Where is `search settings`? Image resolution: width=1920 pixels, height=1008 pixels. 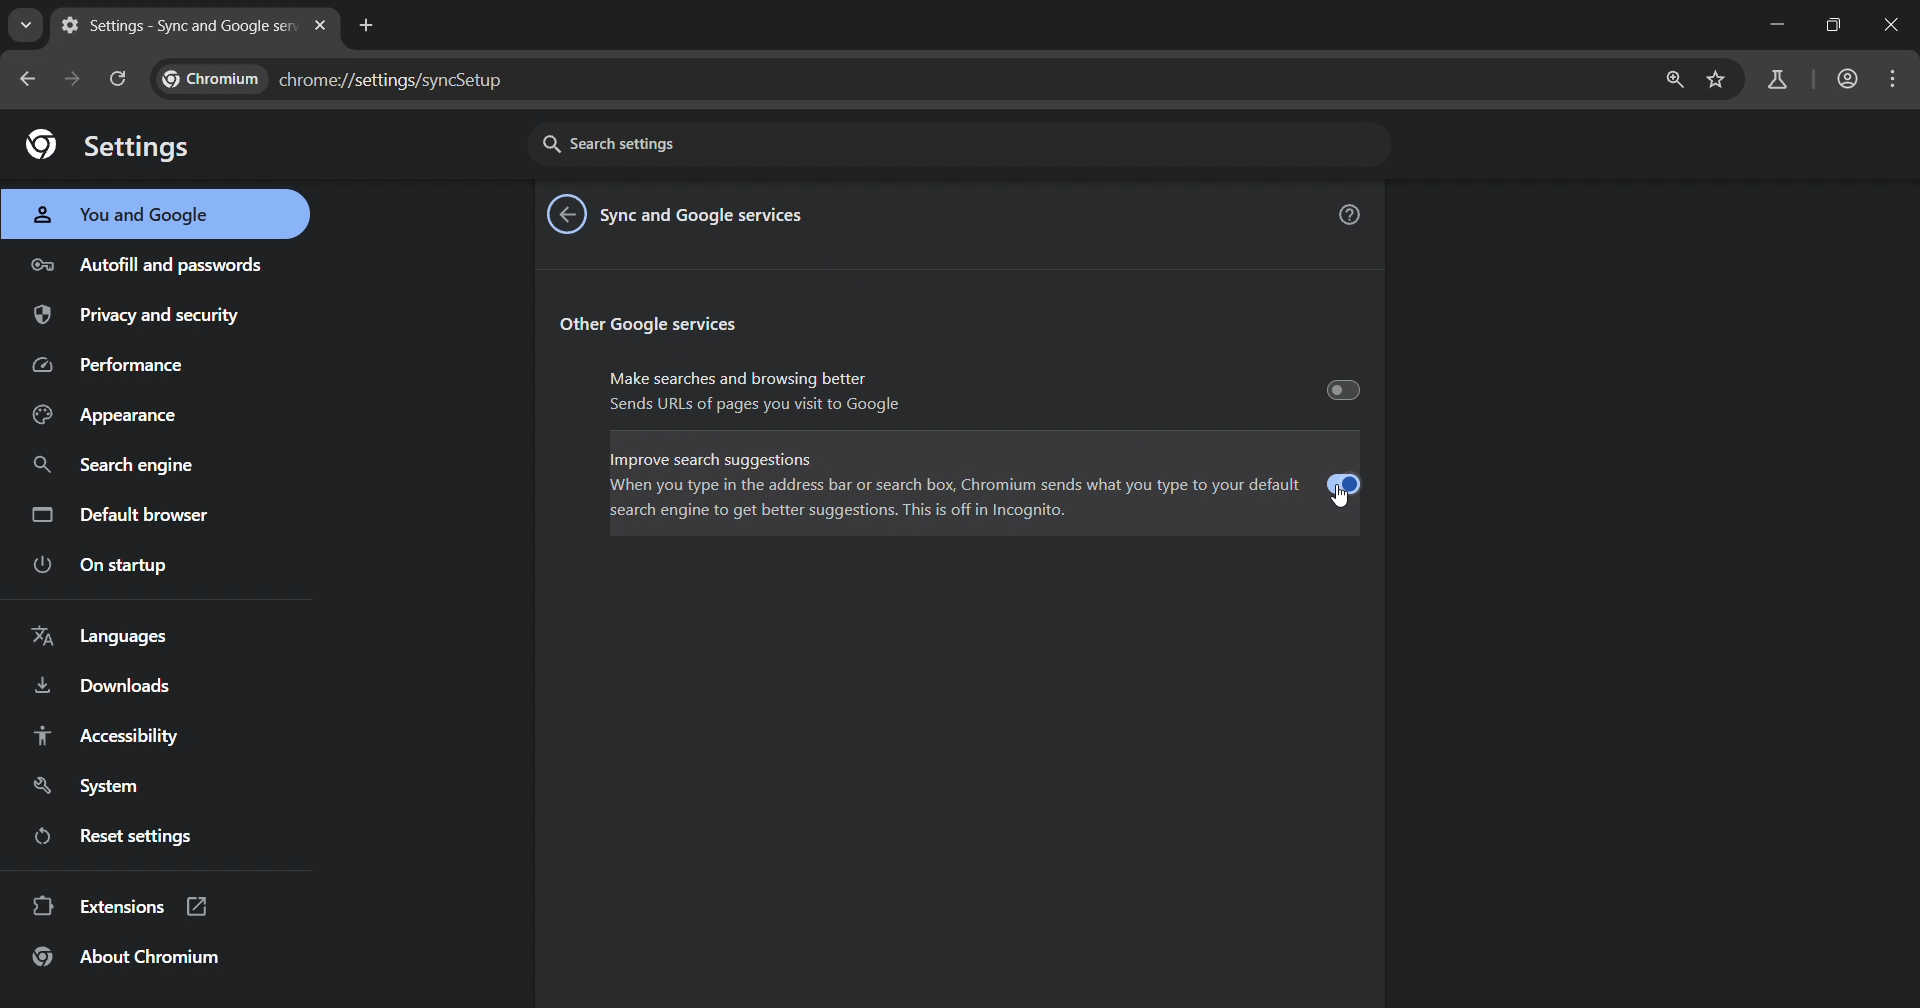 search settings is located at coordinates (832, 140).